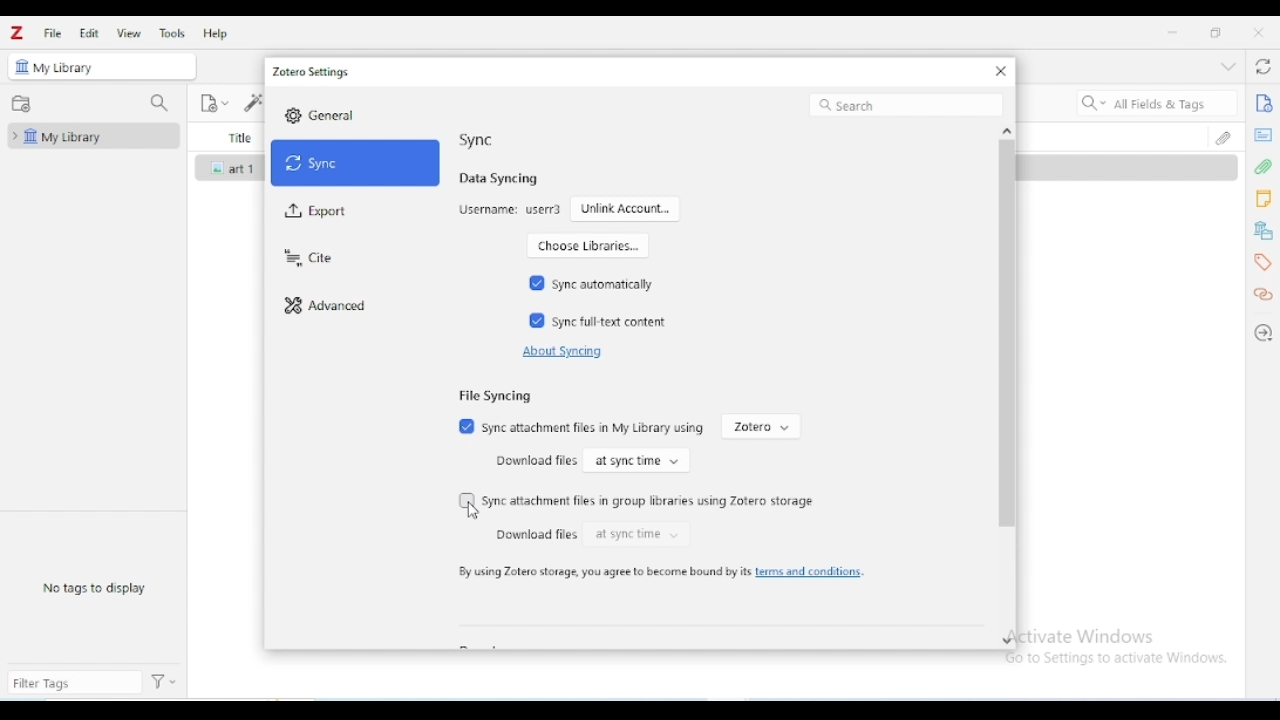 Image resolution: width=1280 pixels, height=720 pixels. I want to click on libraries and collections, so click(1263, 231).